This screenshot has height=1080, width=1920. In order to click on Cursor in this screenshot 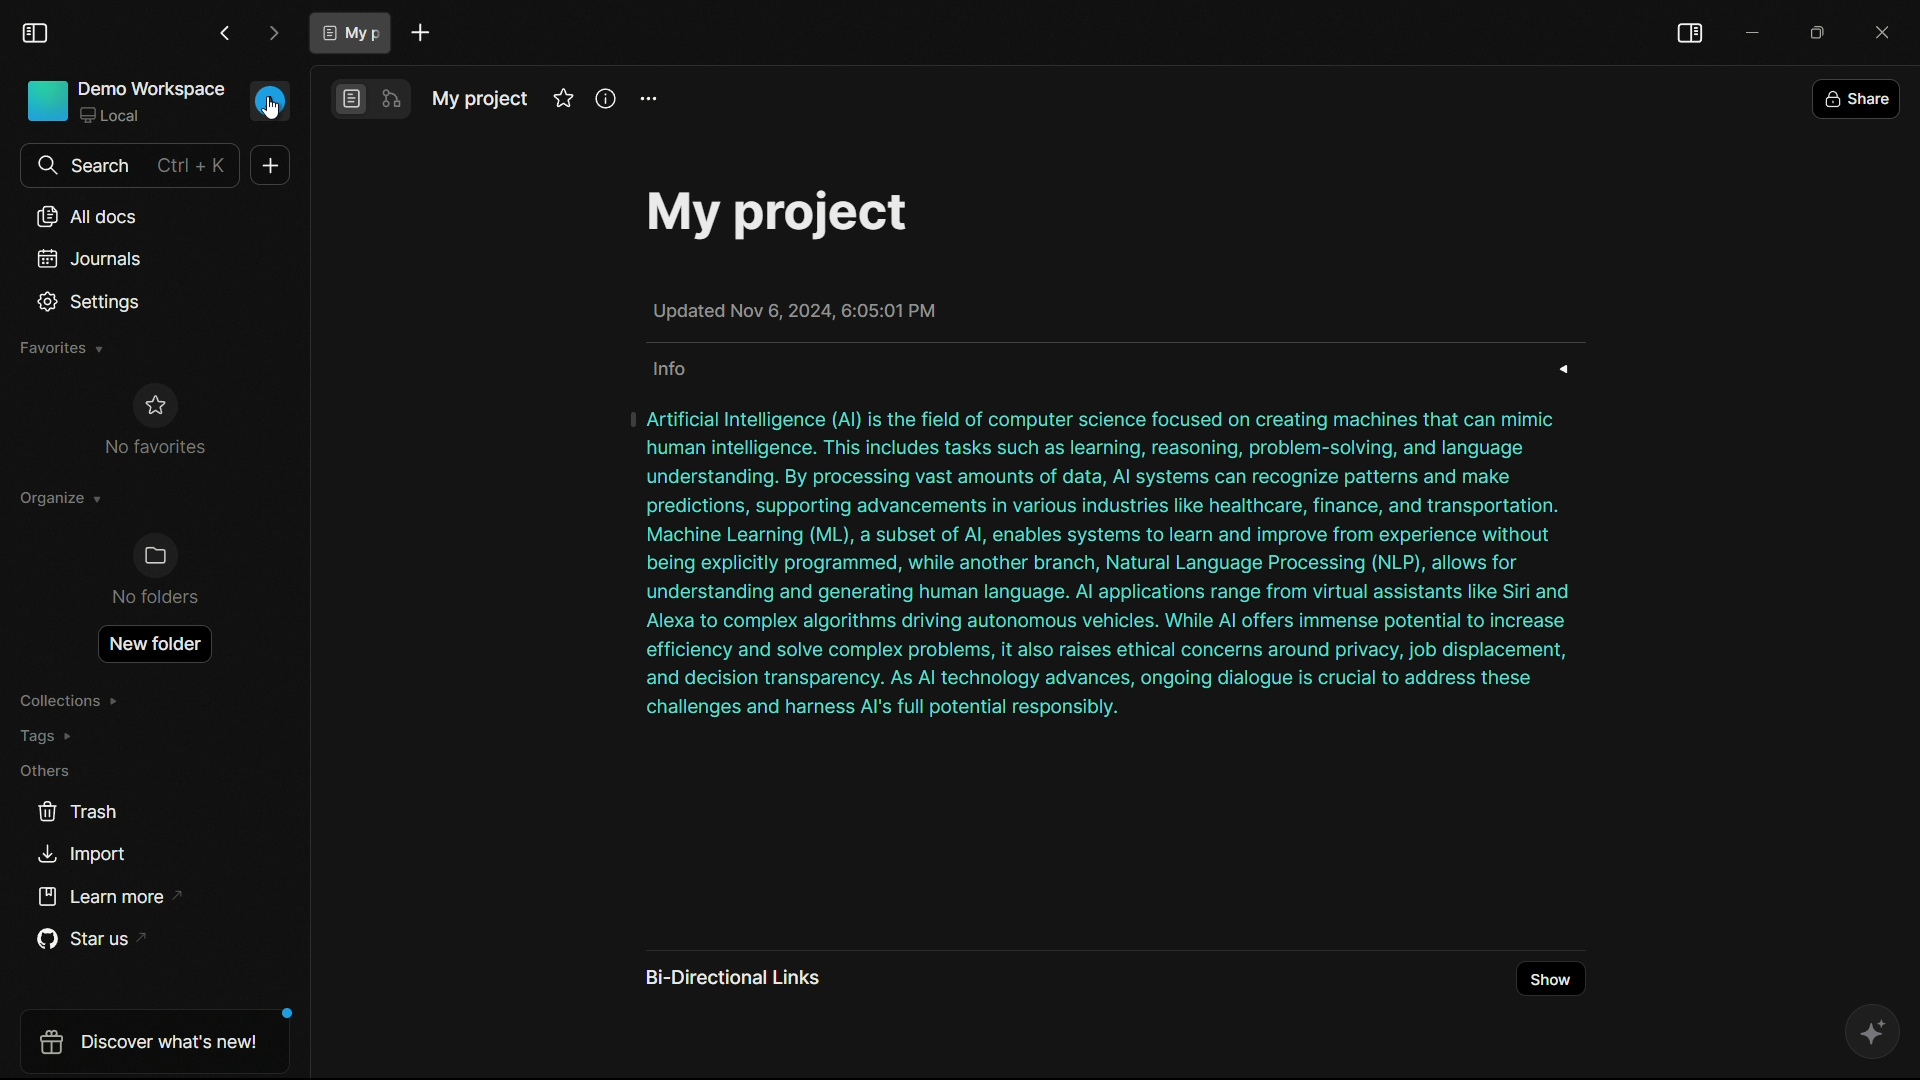, I will do `click(272, 109)`.